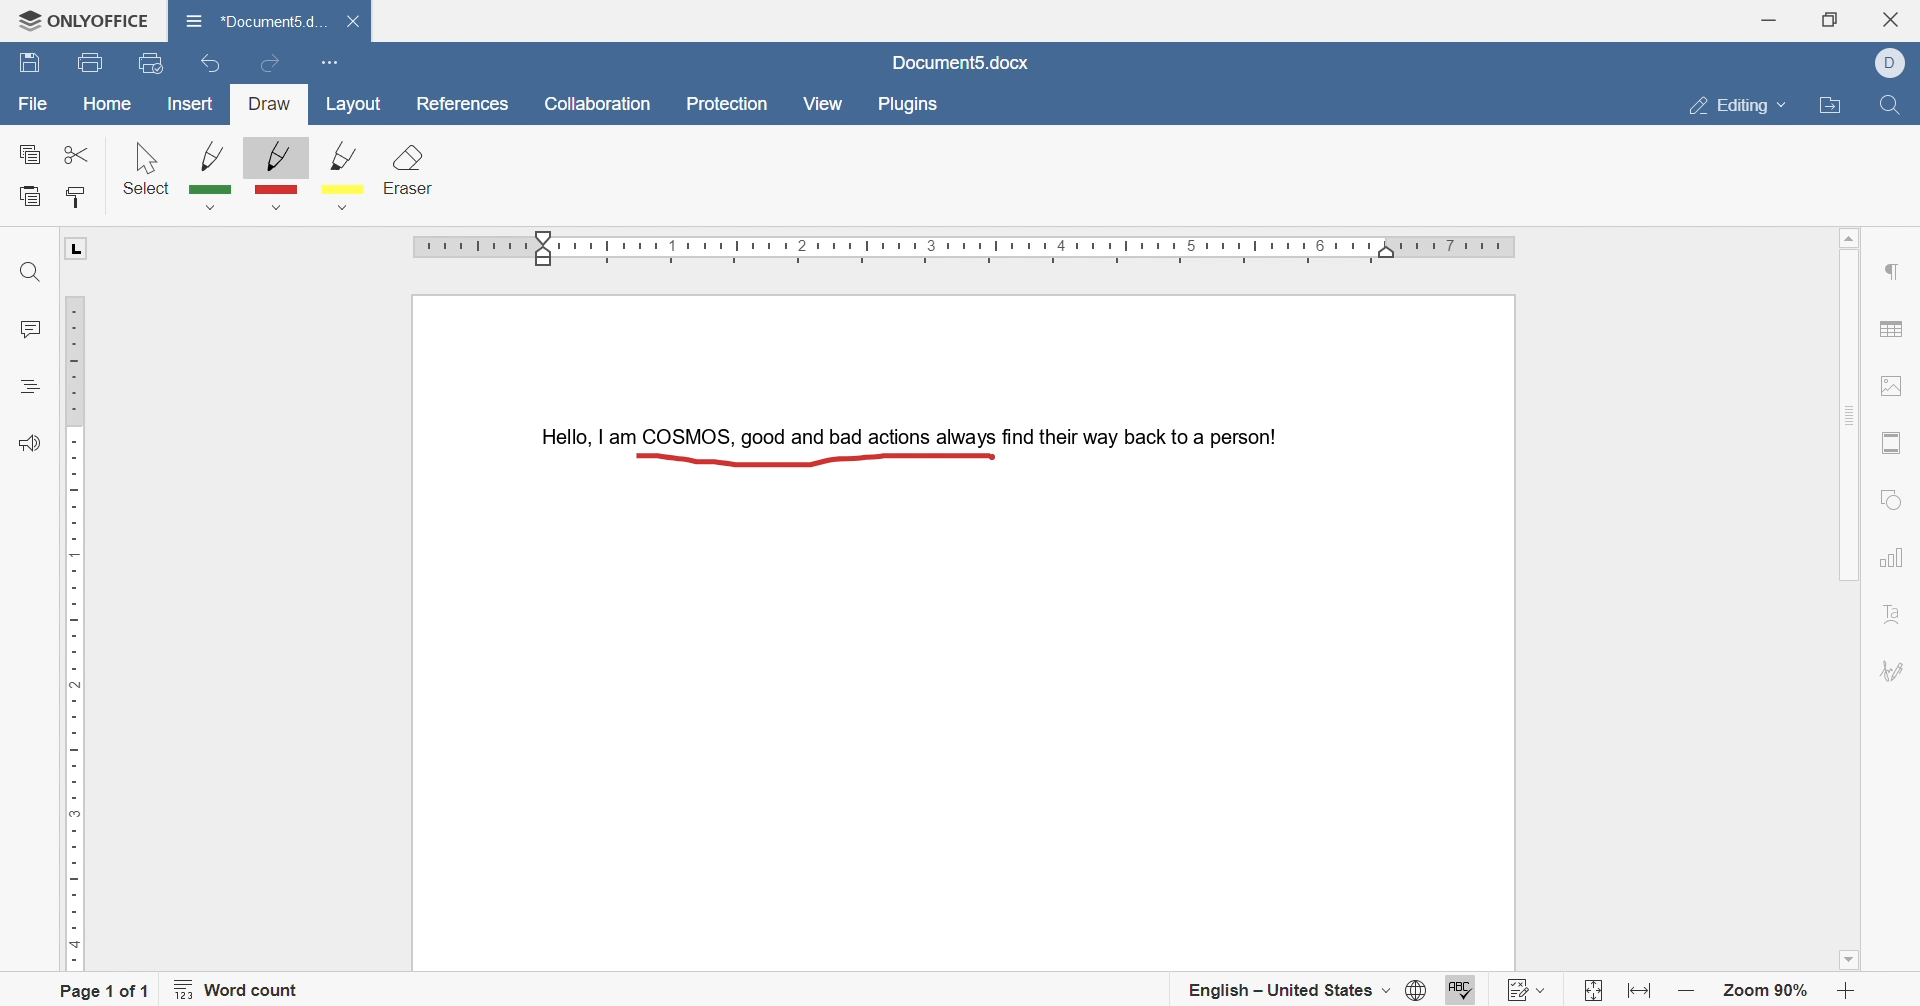  What do you see at coordinates (1893, 497) in the screenshot?
I see `shape settings` at bounding box center [1893, 497].